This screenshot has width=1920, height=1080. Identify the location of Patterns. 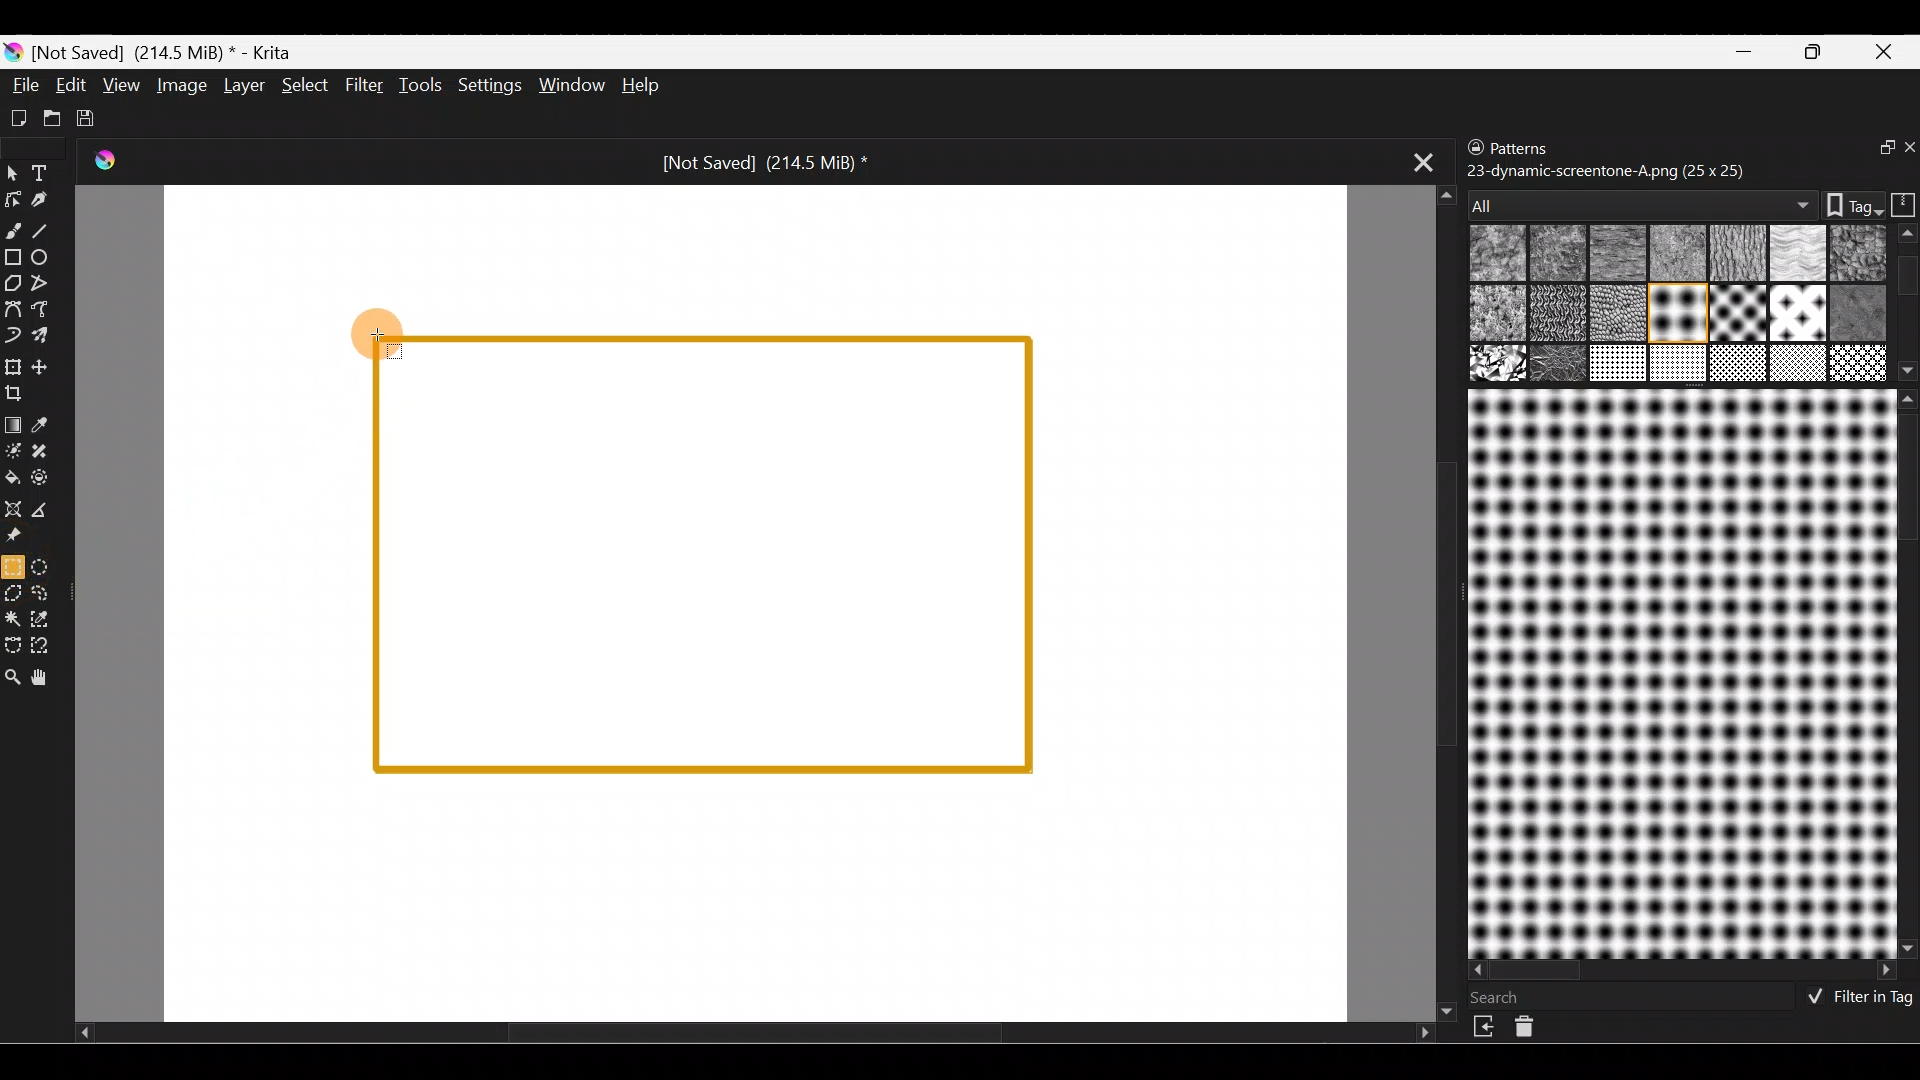
(1535, 144).